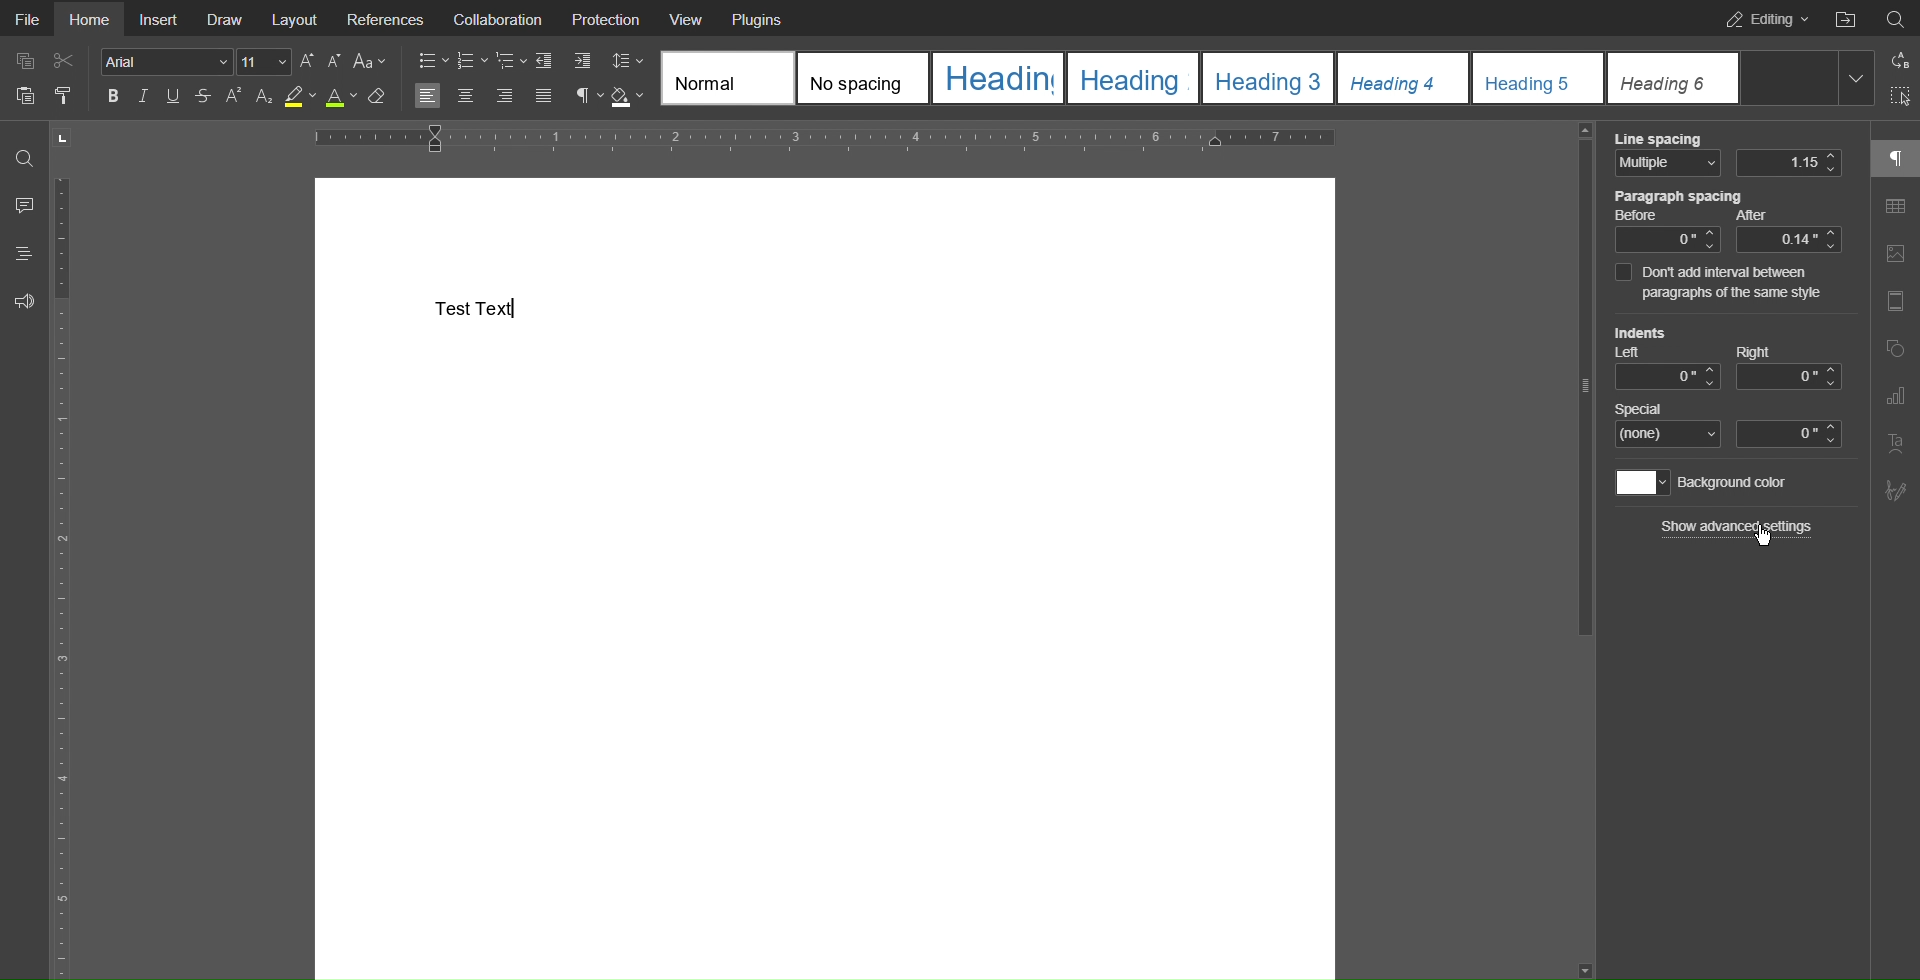 This screenshot has width=1920, height=980. What do you see at coordinates (468, 97) in the screenshot?
I see `Centre Align` at bounding box center [468, 97].